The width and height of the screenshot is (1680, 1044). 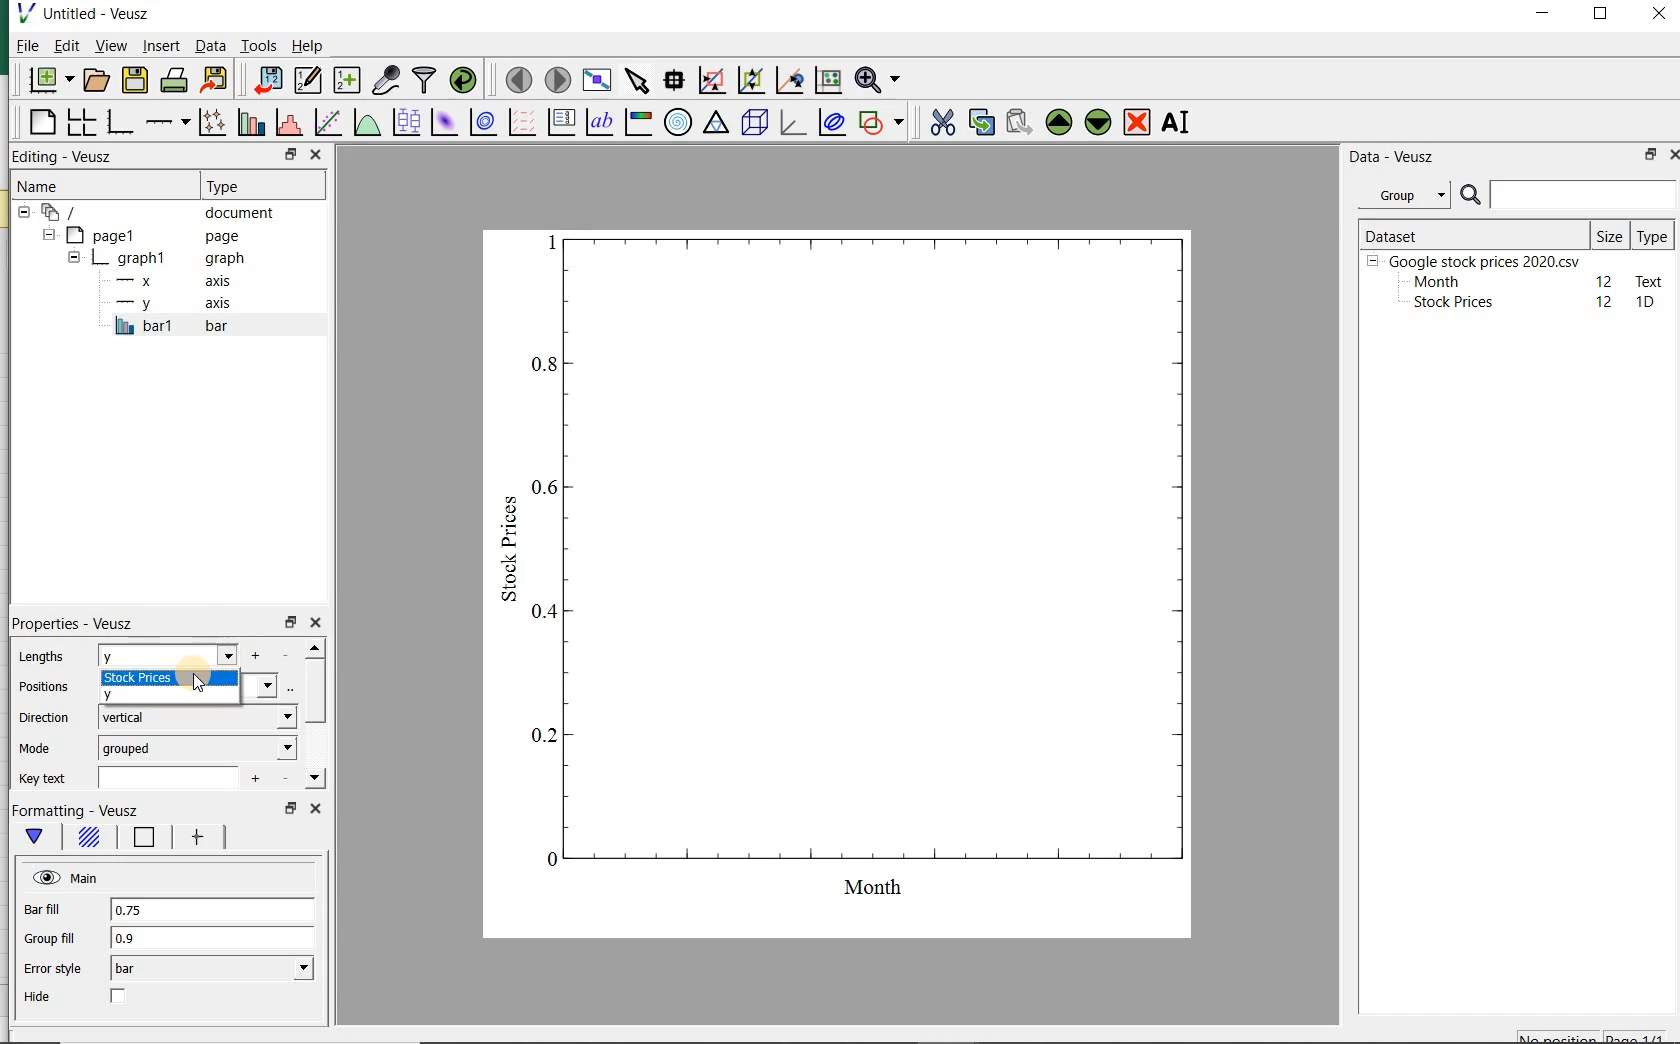 I want to click on edit and enter new datasets, so click(x=307, y=80).